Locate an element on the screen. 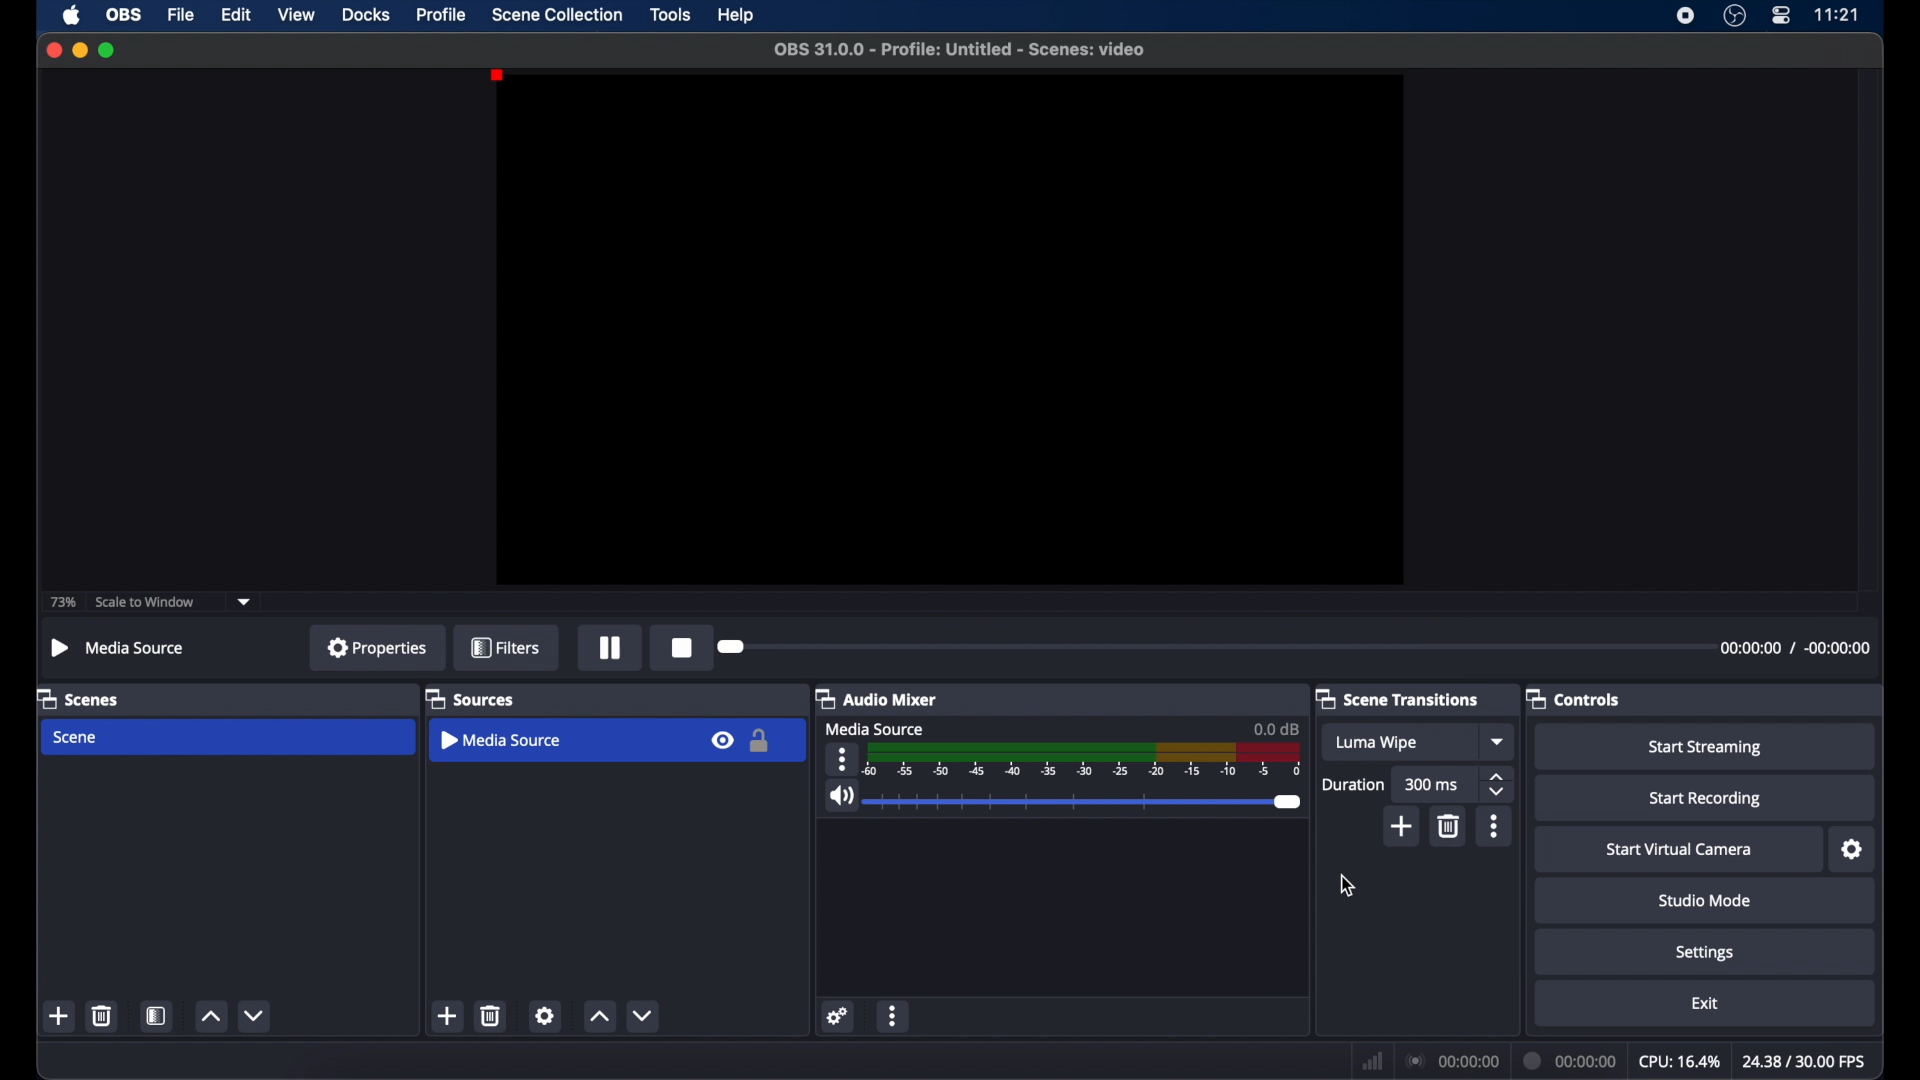 This screenshot has width=1920, height=1080. 73% is located at coordinates (62, 602).